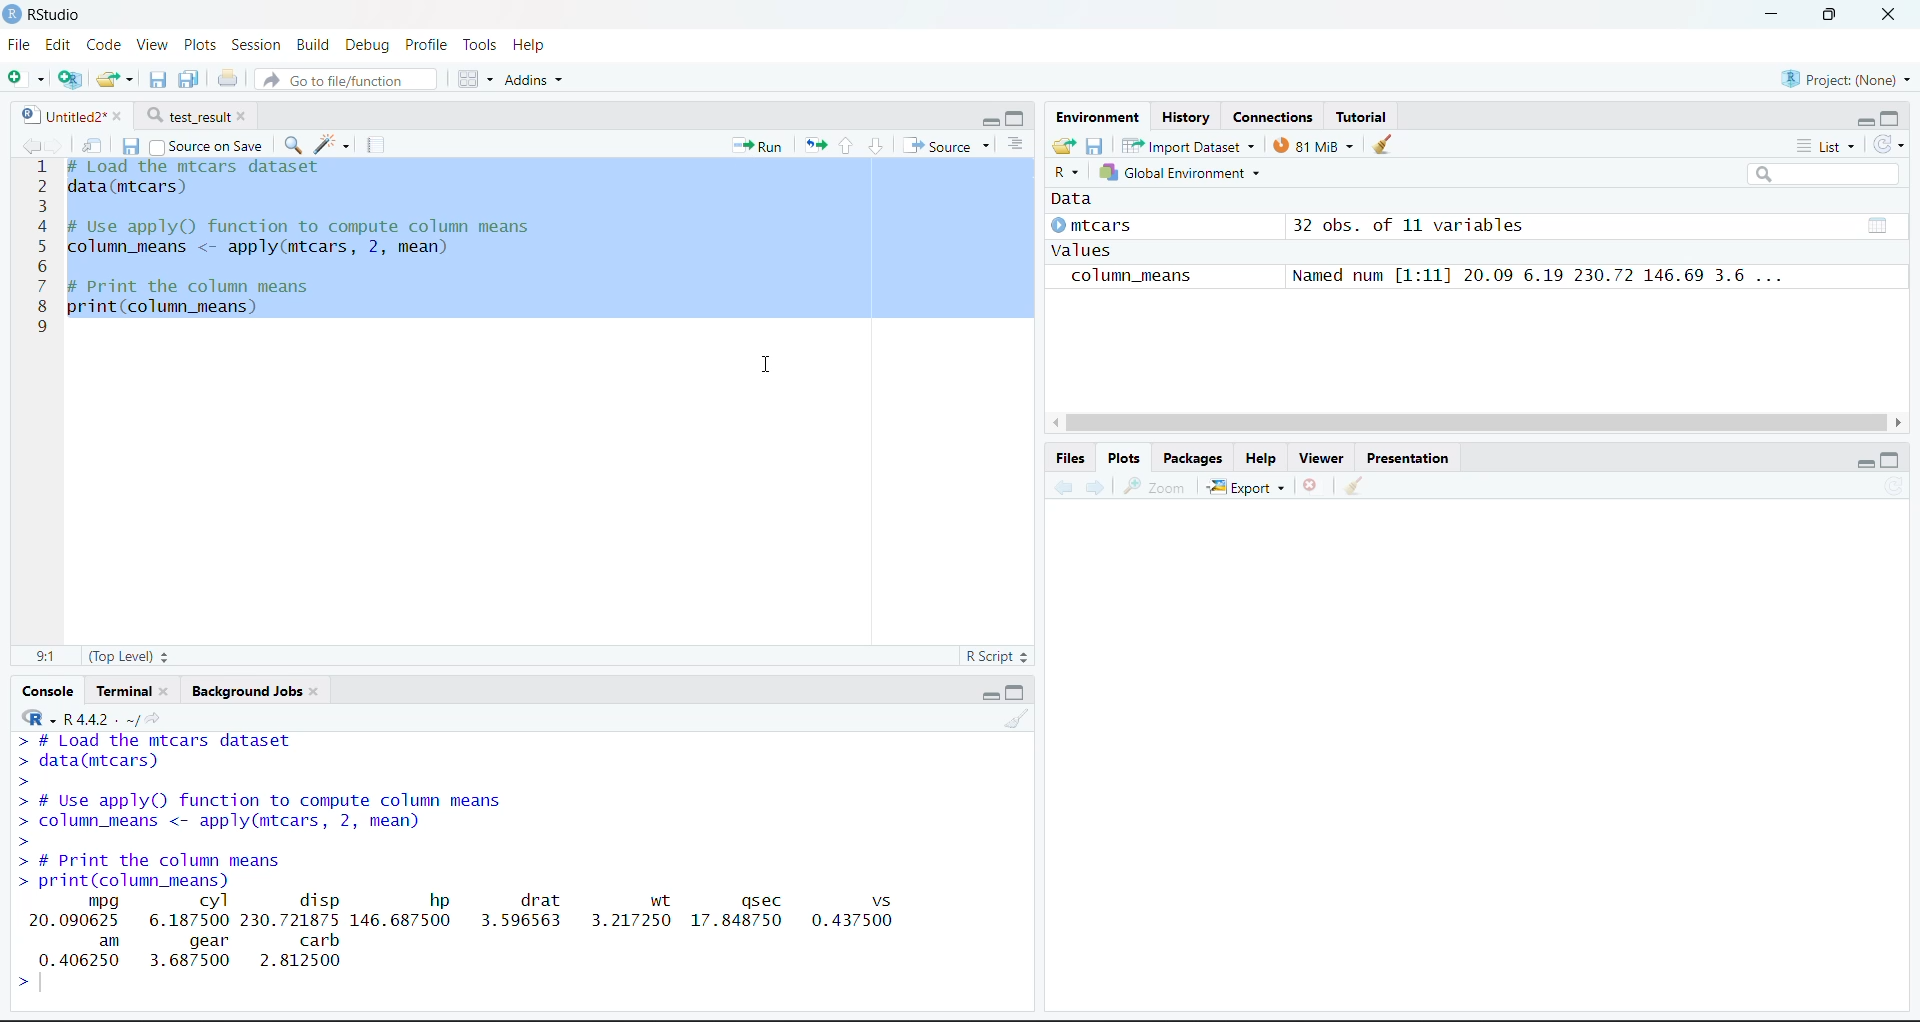 This screenshot has width=1920, height=1022. What do you see at coordinates (1312, 481) in the screenshot?
I see `Close` at bounding box center [1312, 481].